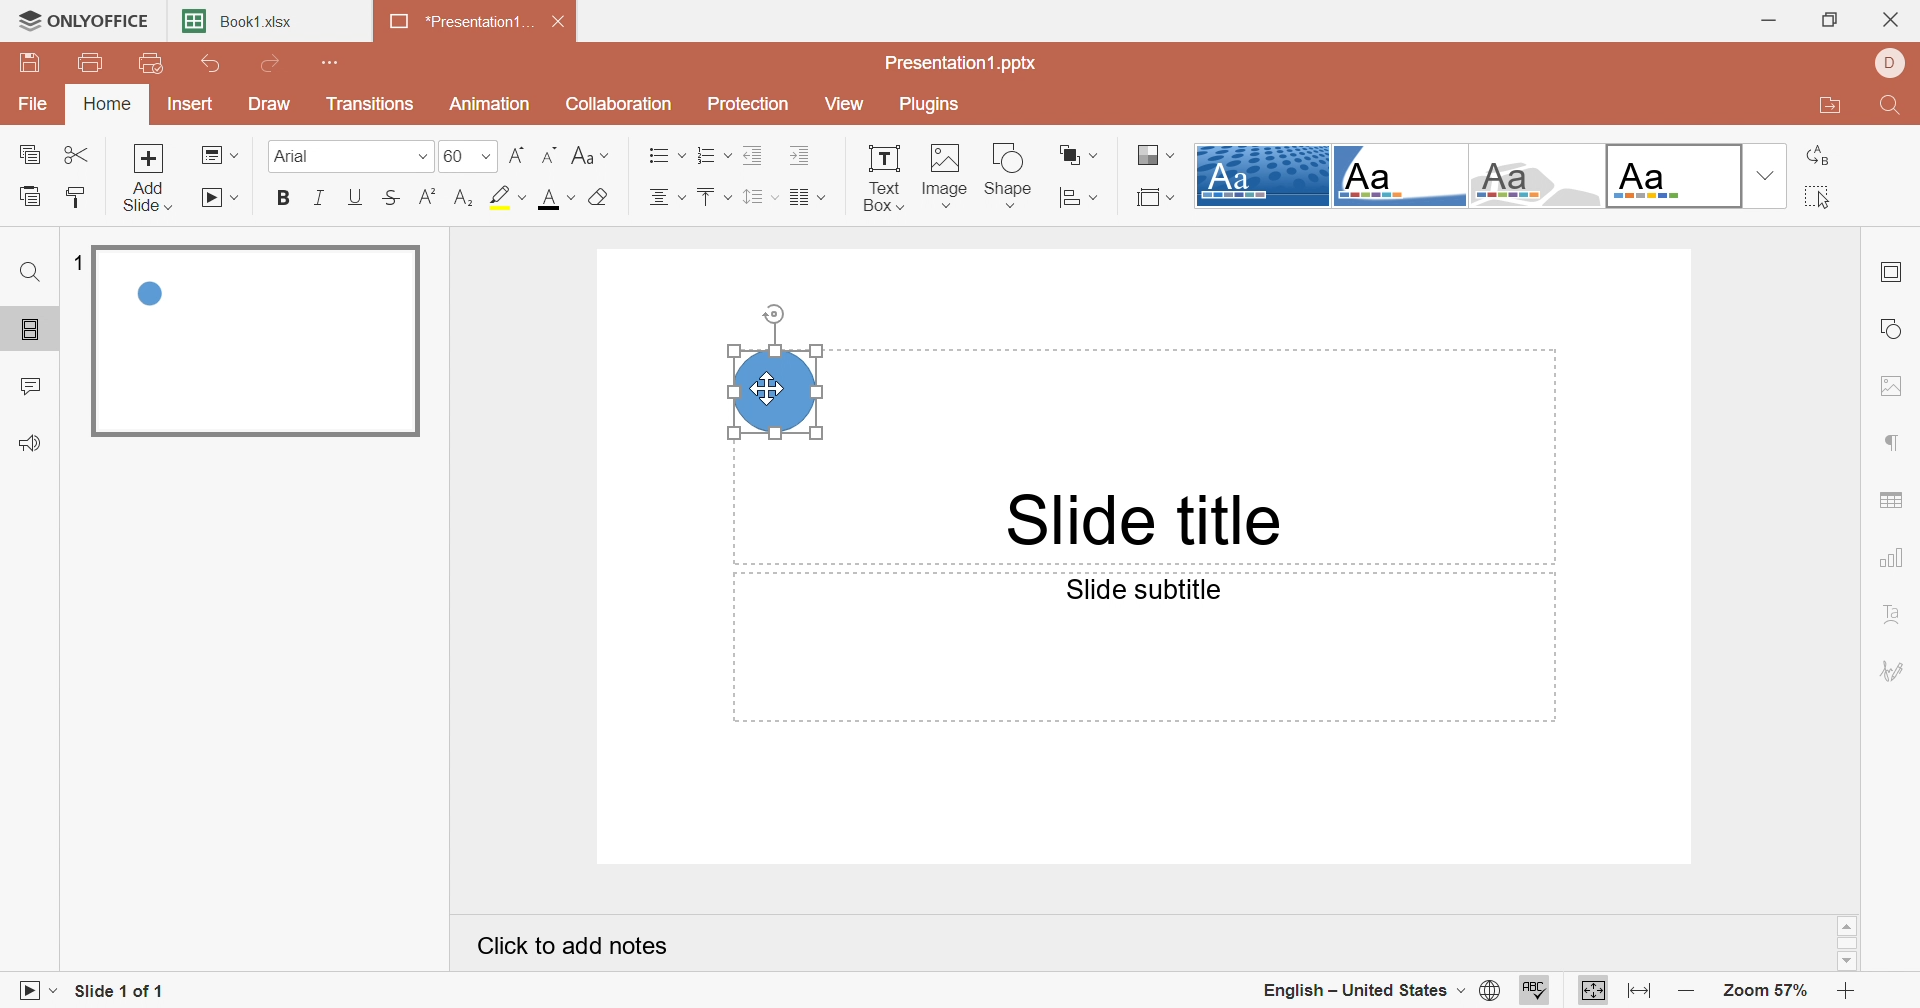  What do you see at coordinates (468, 155) in the screenshot?
I see `Font size` at bounding box center [468, 155].